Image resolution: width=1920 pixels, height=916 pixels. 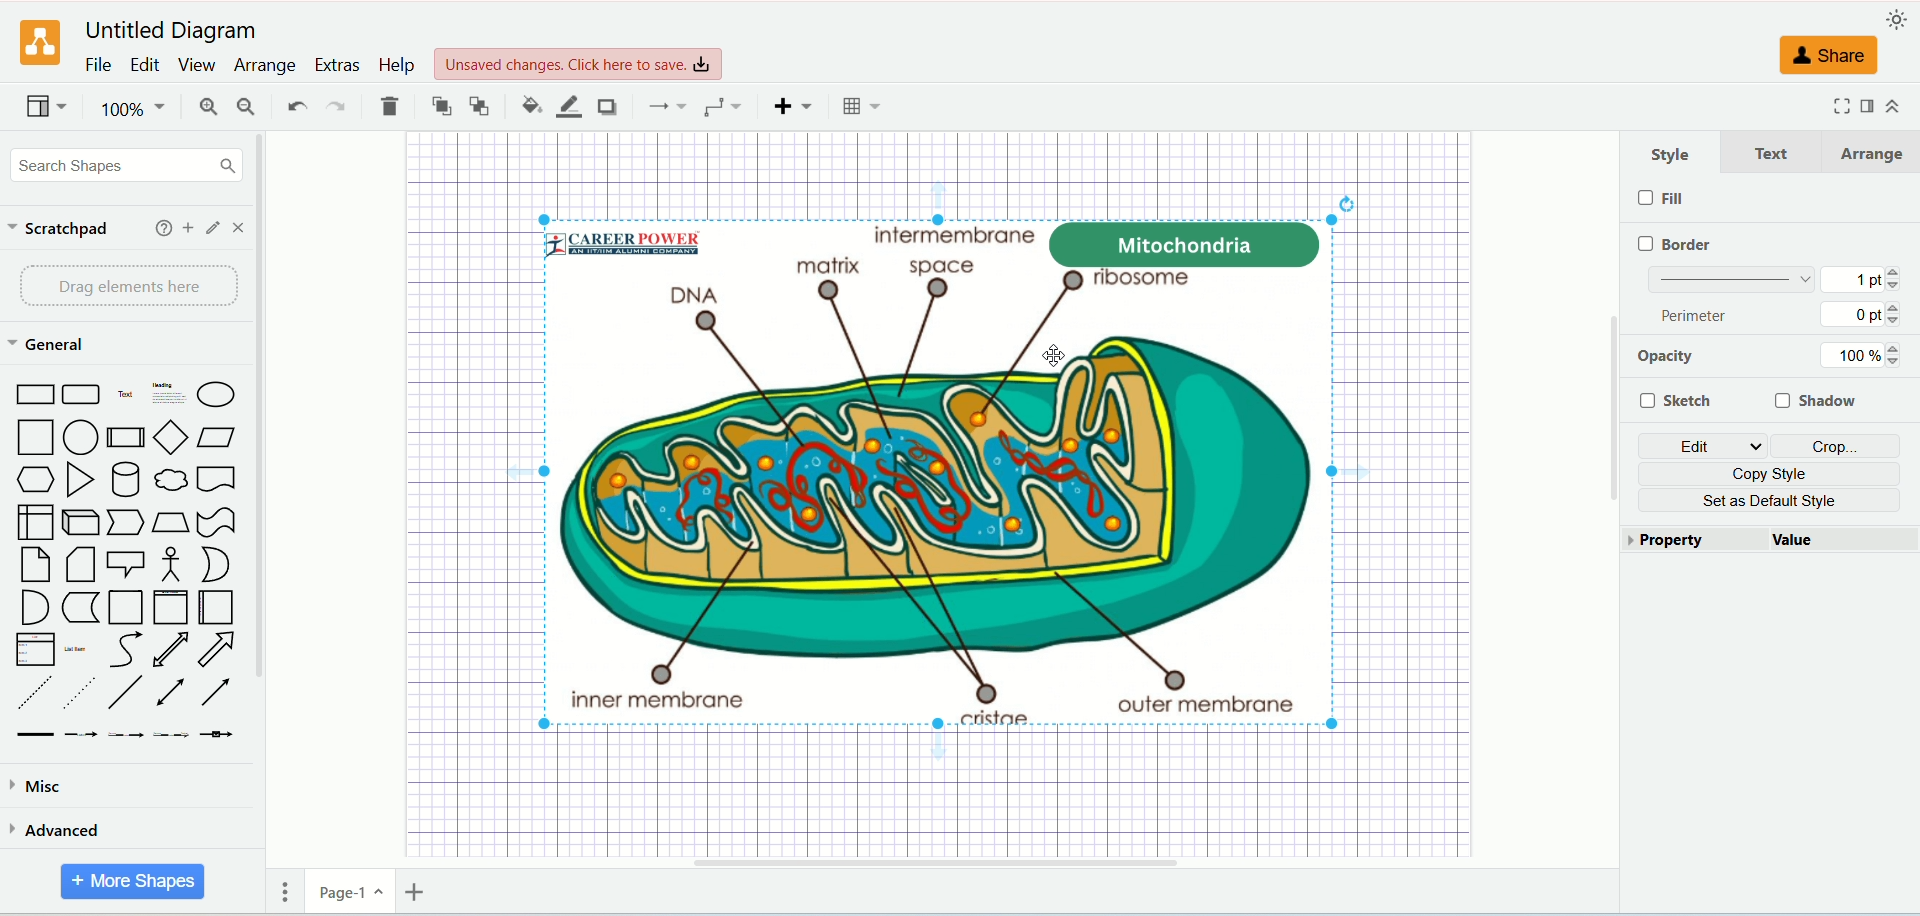 I want to click on extras, so click(x=341, y=64).